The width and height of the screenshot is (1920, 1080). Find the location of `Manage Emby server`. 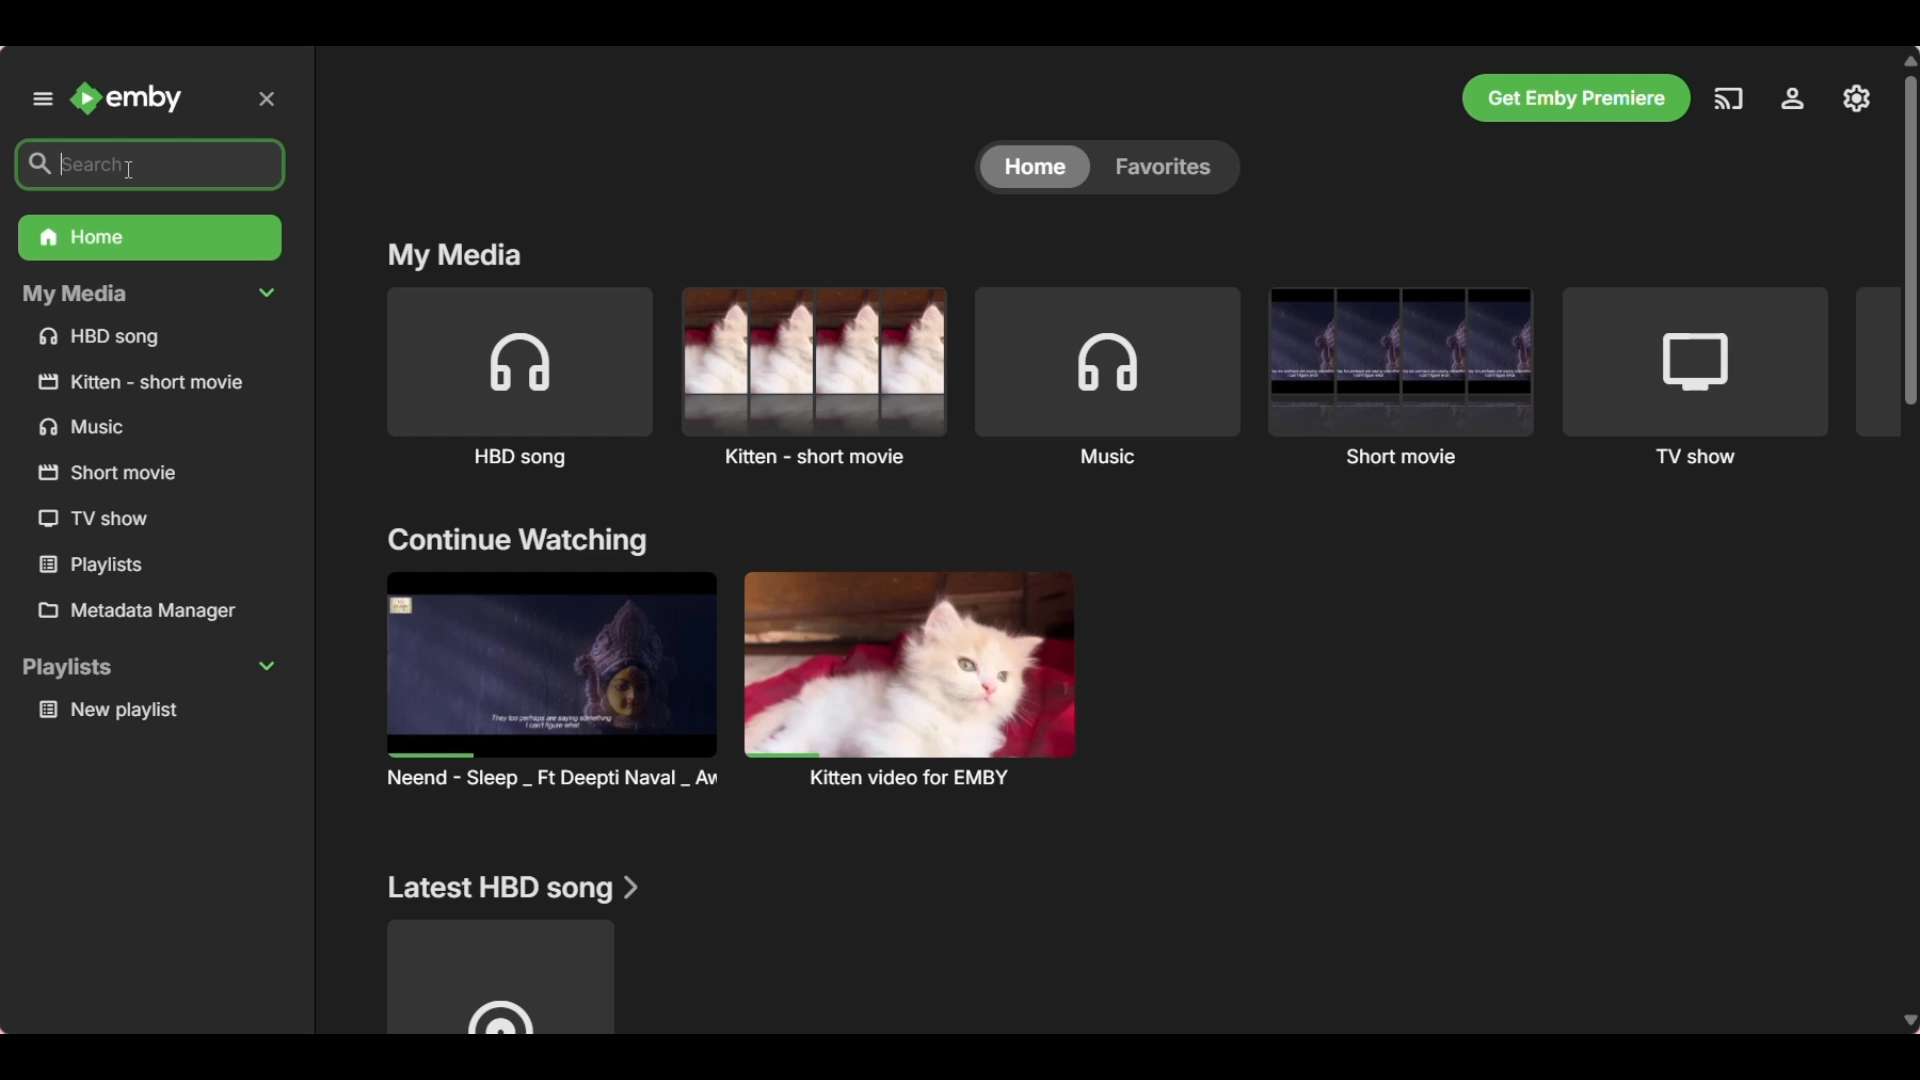

Manage Emby server is located at coordinates (1857, 97).